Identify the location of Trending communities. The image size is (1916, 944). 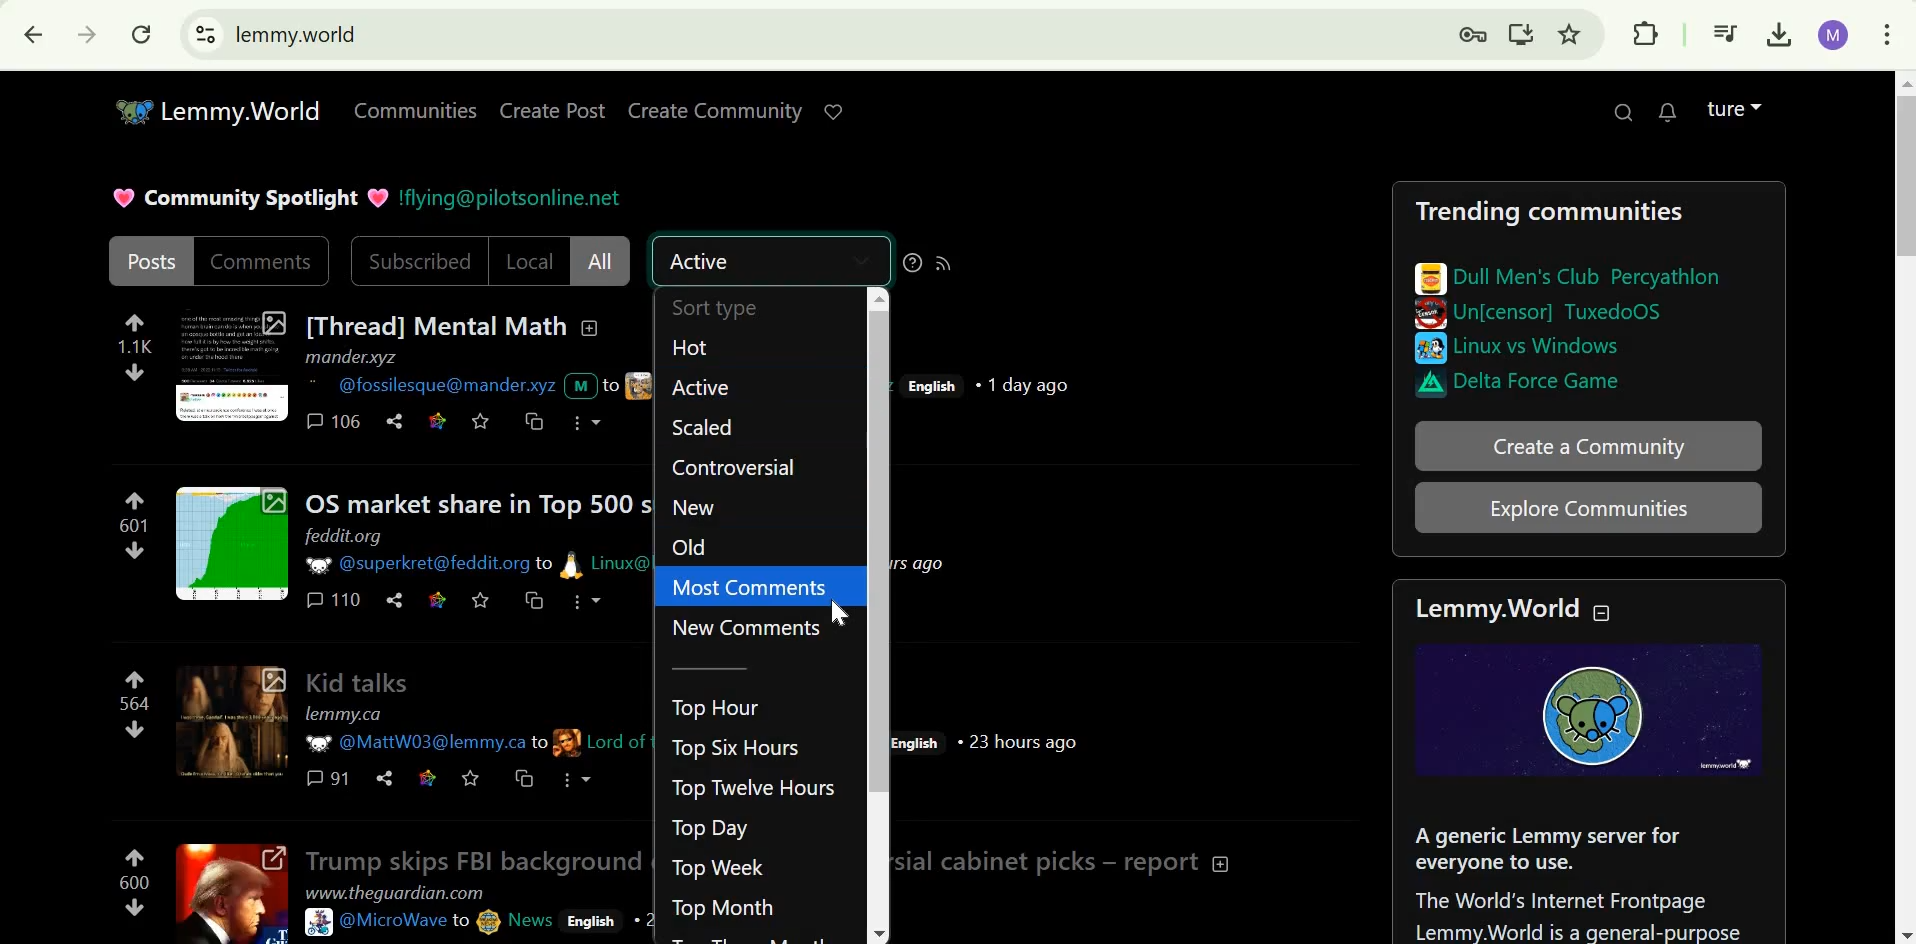
(1549, 210).